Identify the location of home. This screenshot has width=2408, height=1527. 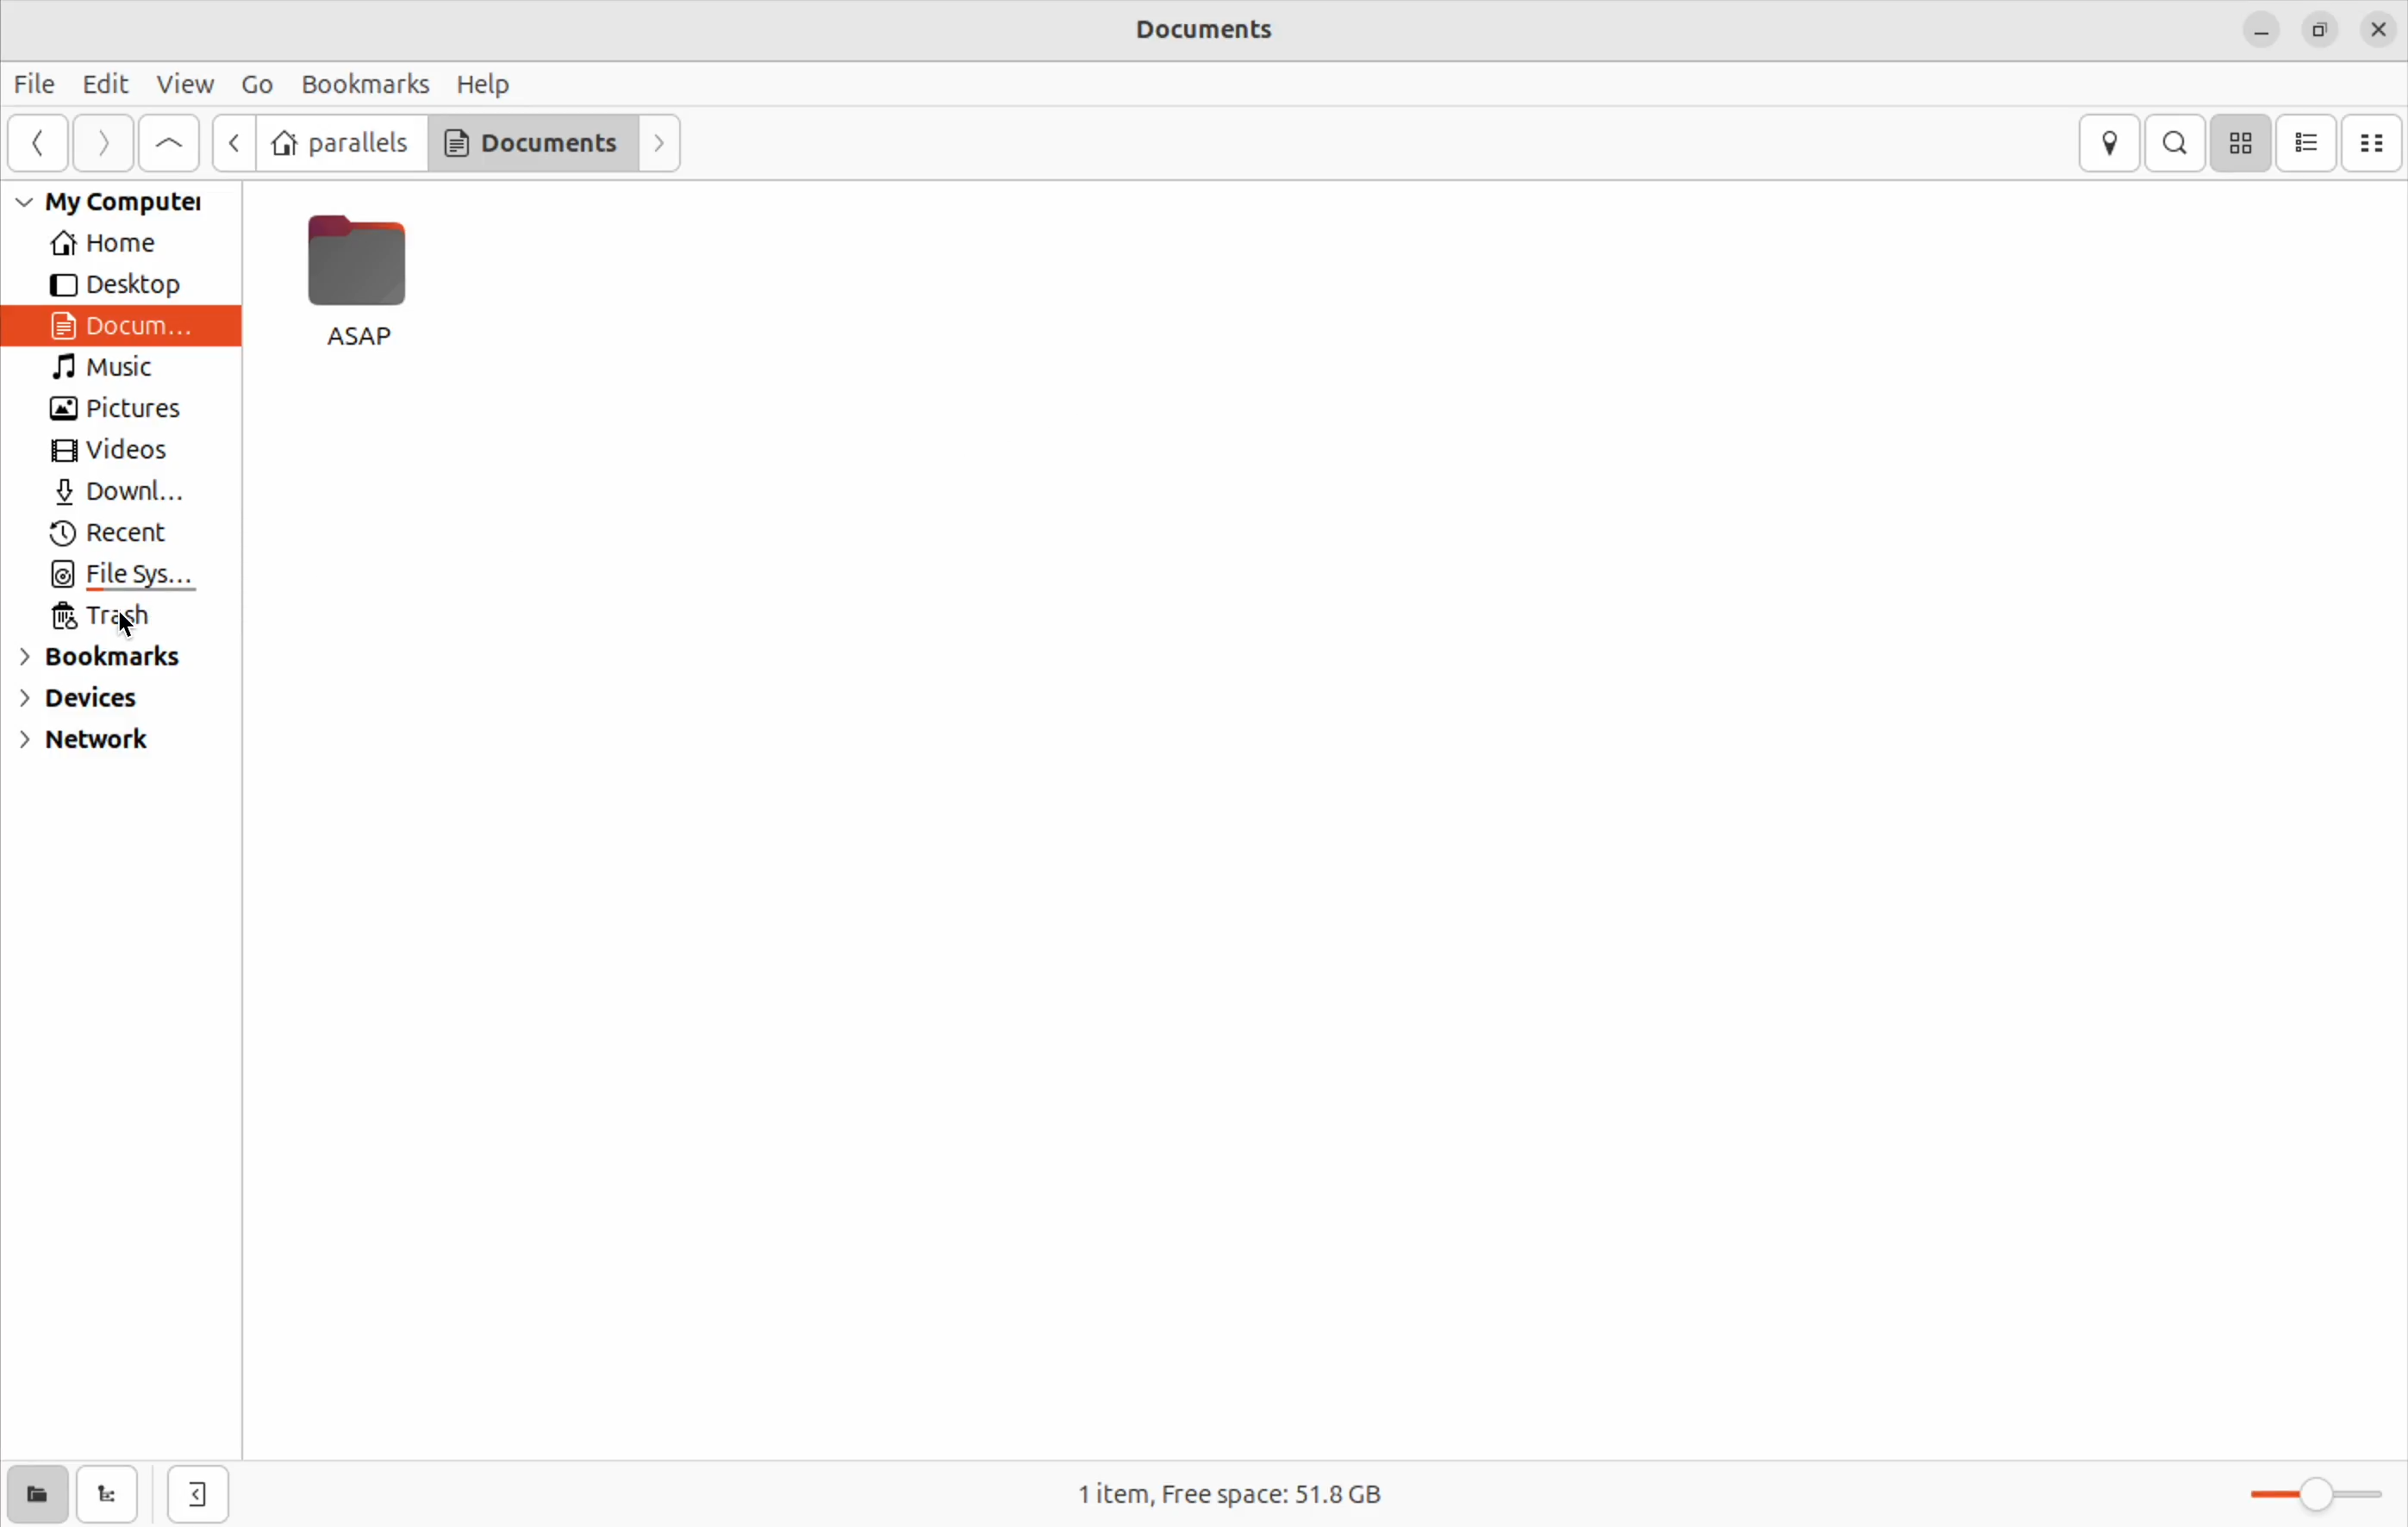
(113, 245).